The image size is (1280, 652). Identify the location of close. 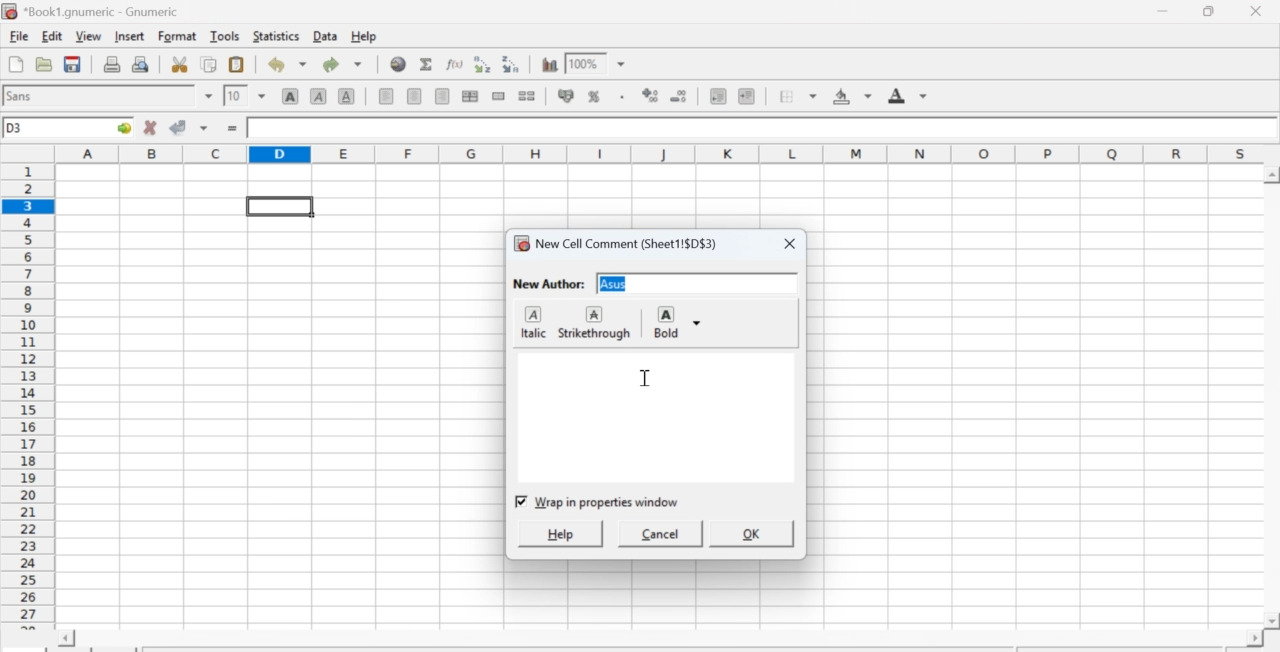
(789, 241).